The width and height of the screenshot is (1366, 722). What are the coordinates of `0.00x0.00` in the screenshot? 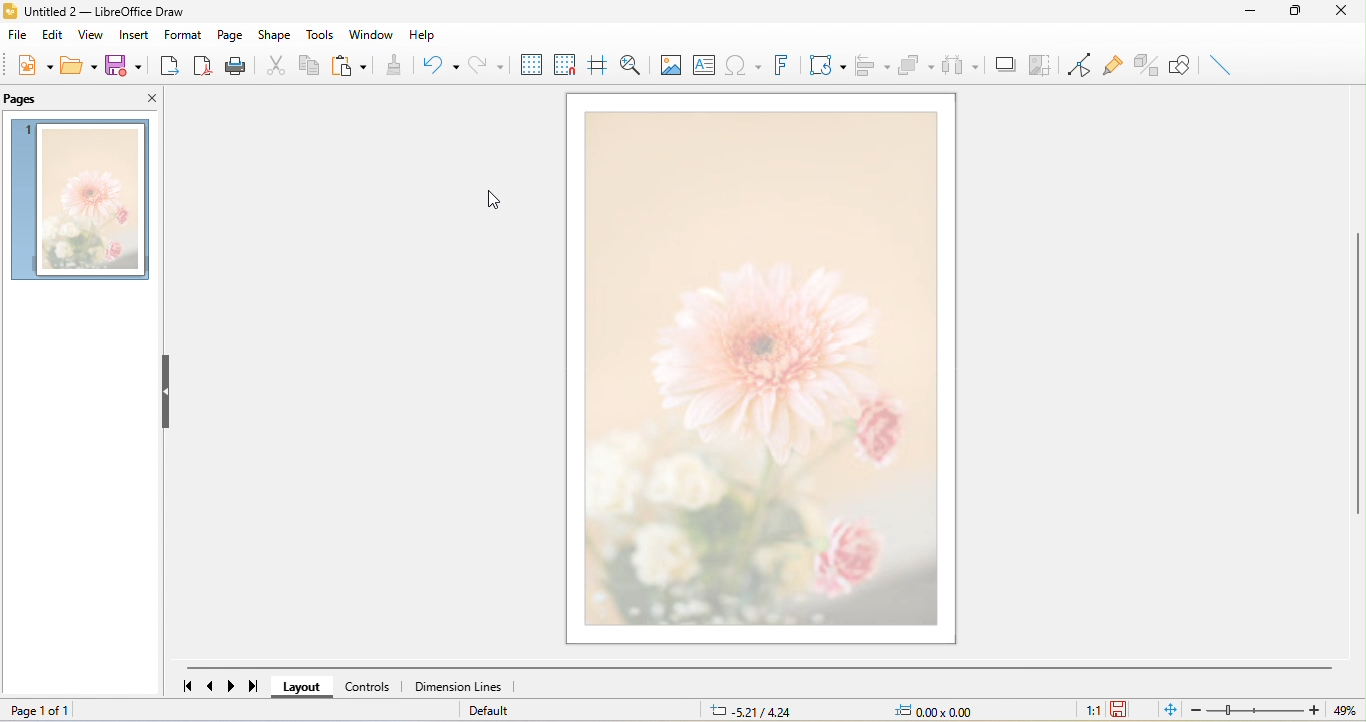 It's located at (943, 711).